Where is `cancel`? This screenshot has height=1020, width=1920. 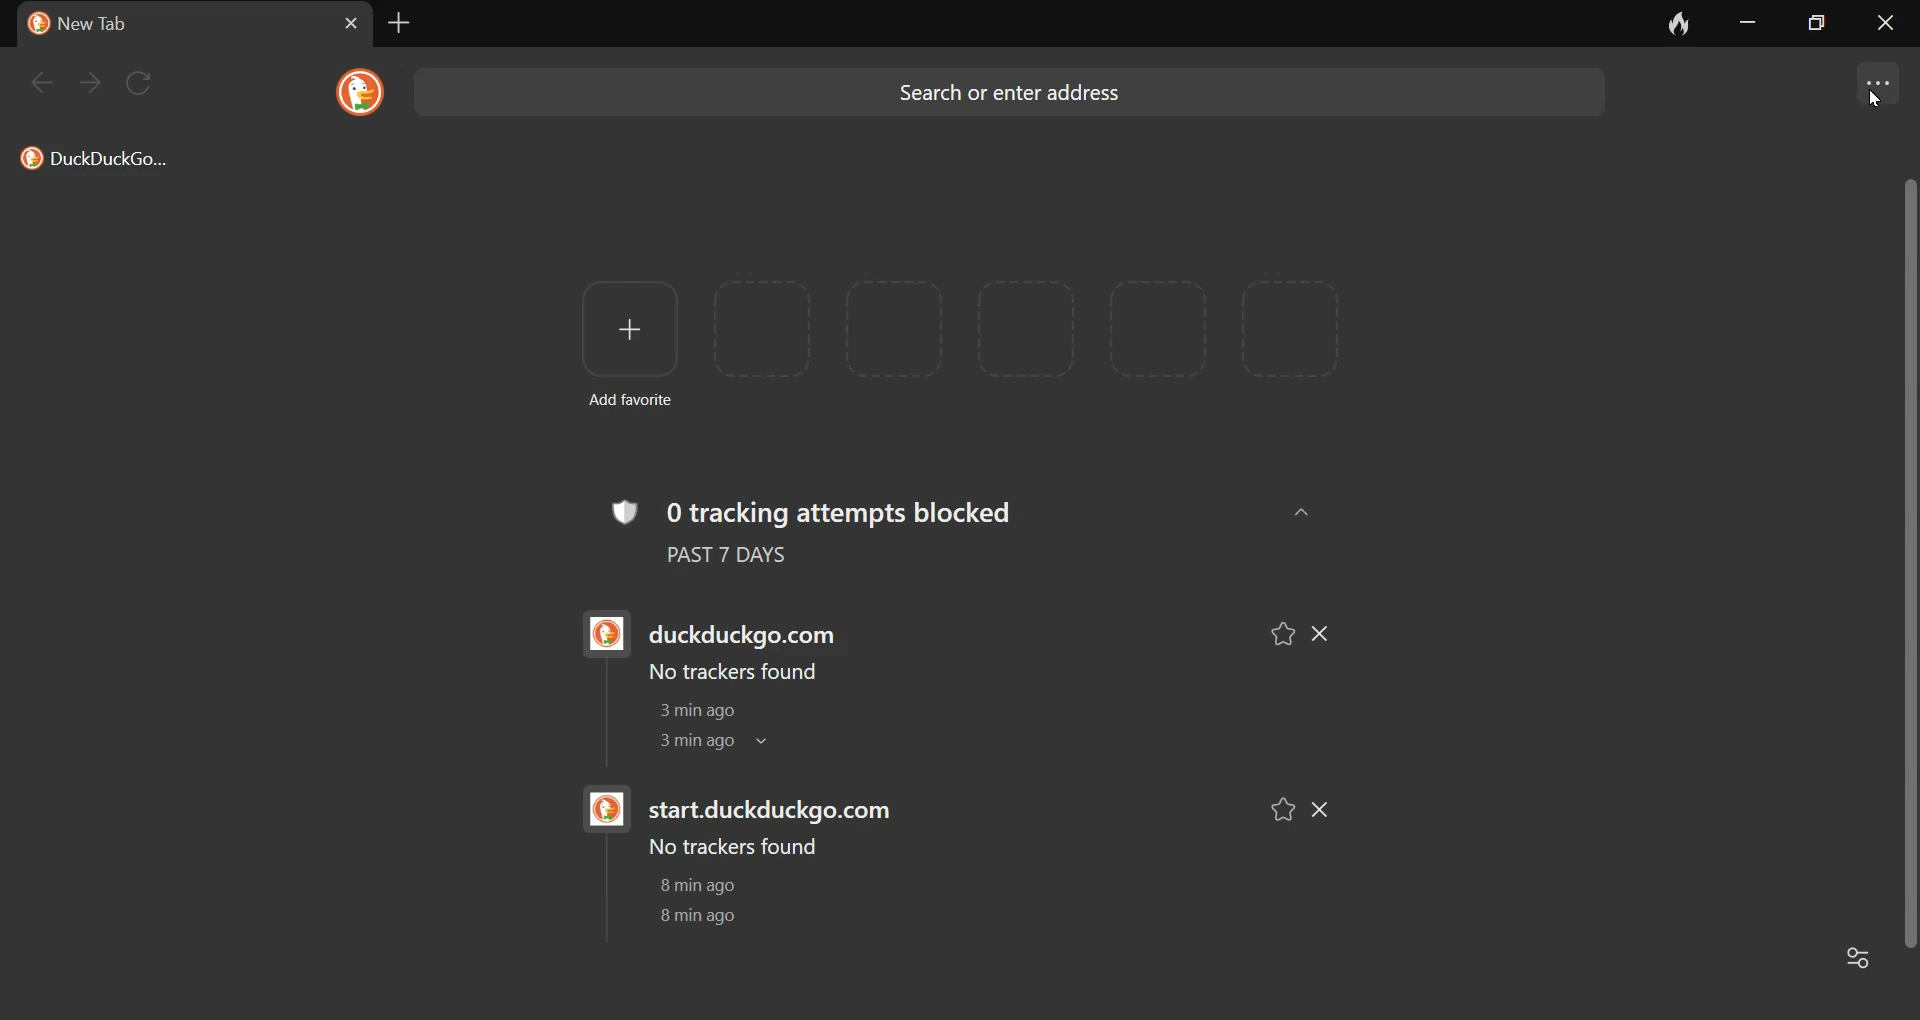
cancel is located at coordinates (337, 22).